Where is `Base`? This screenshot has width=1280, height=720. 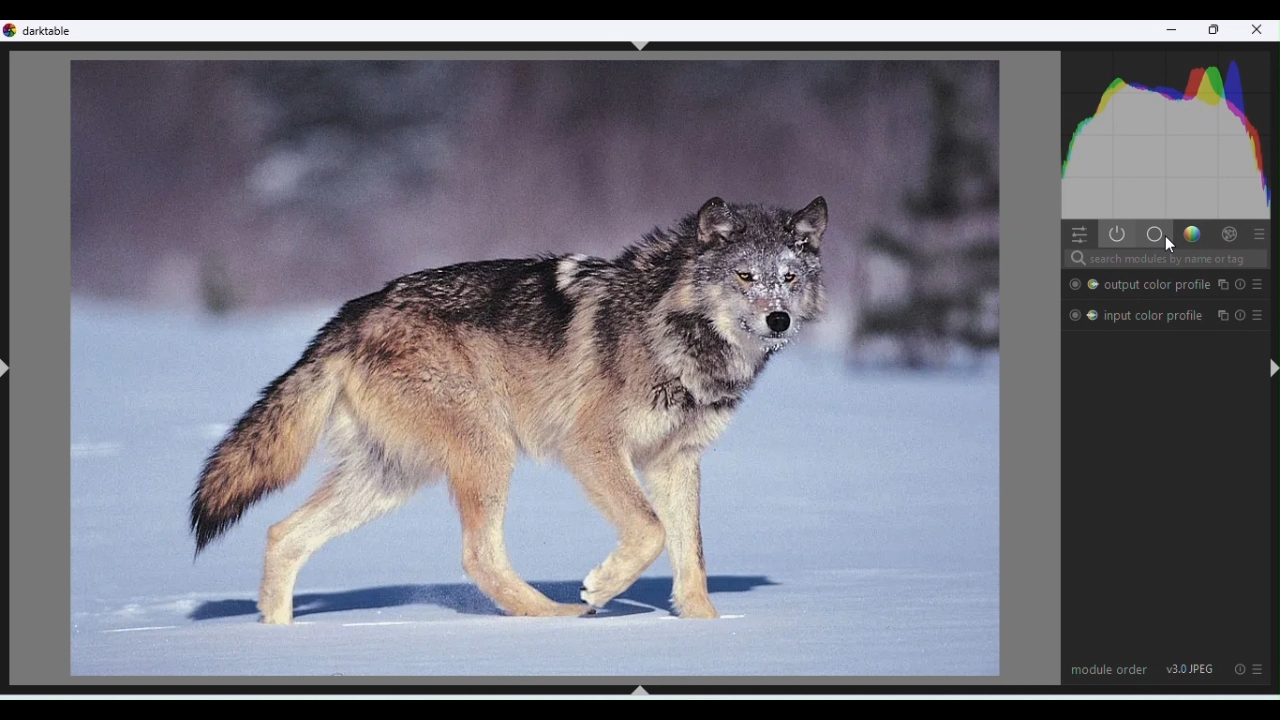 Base is located at coordinates (1153, 233).